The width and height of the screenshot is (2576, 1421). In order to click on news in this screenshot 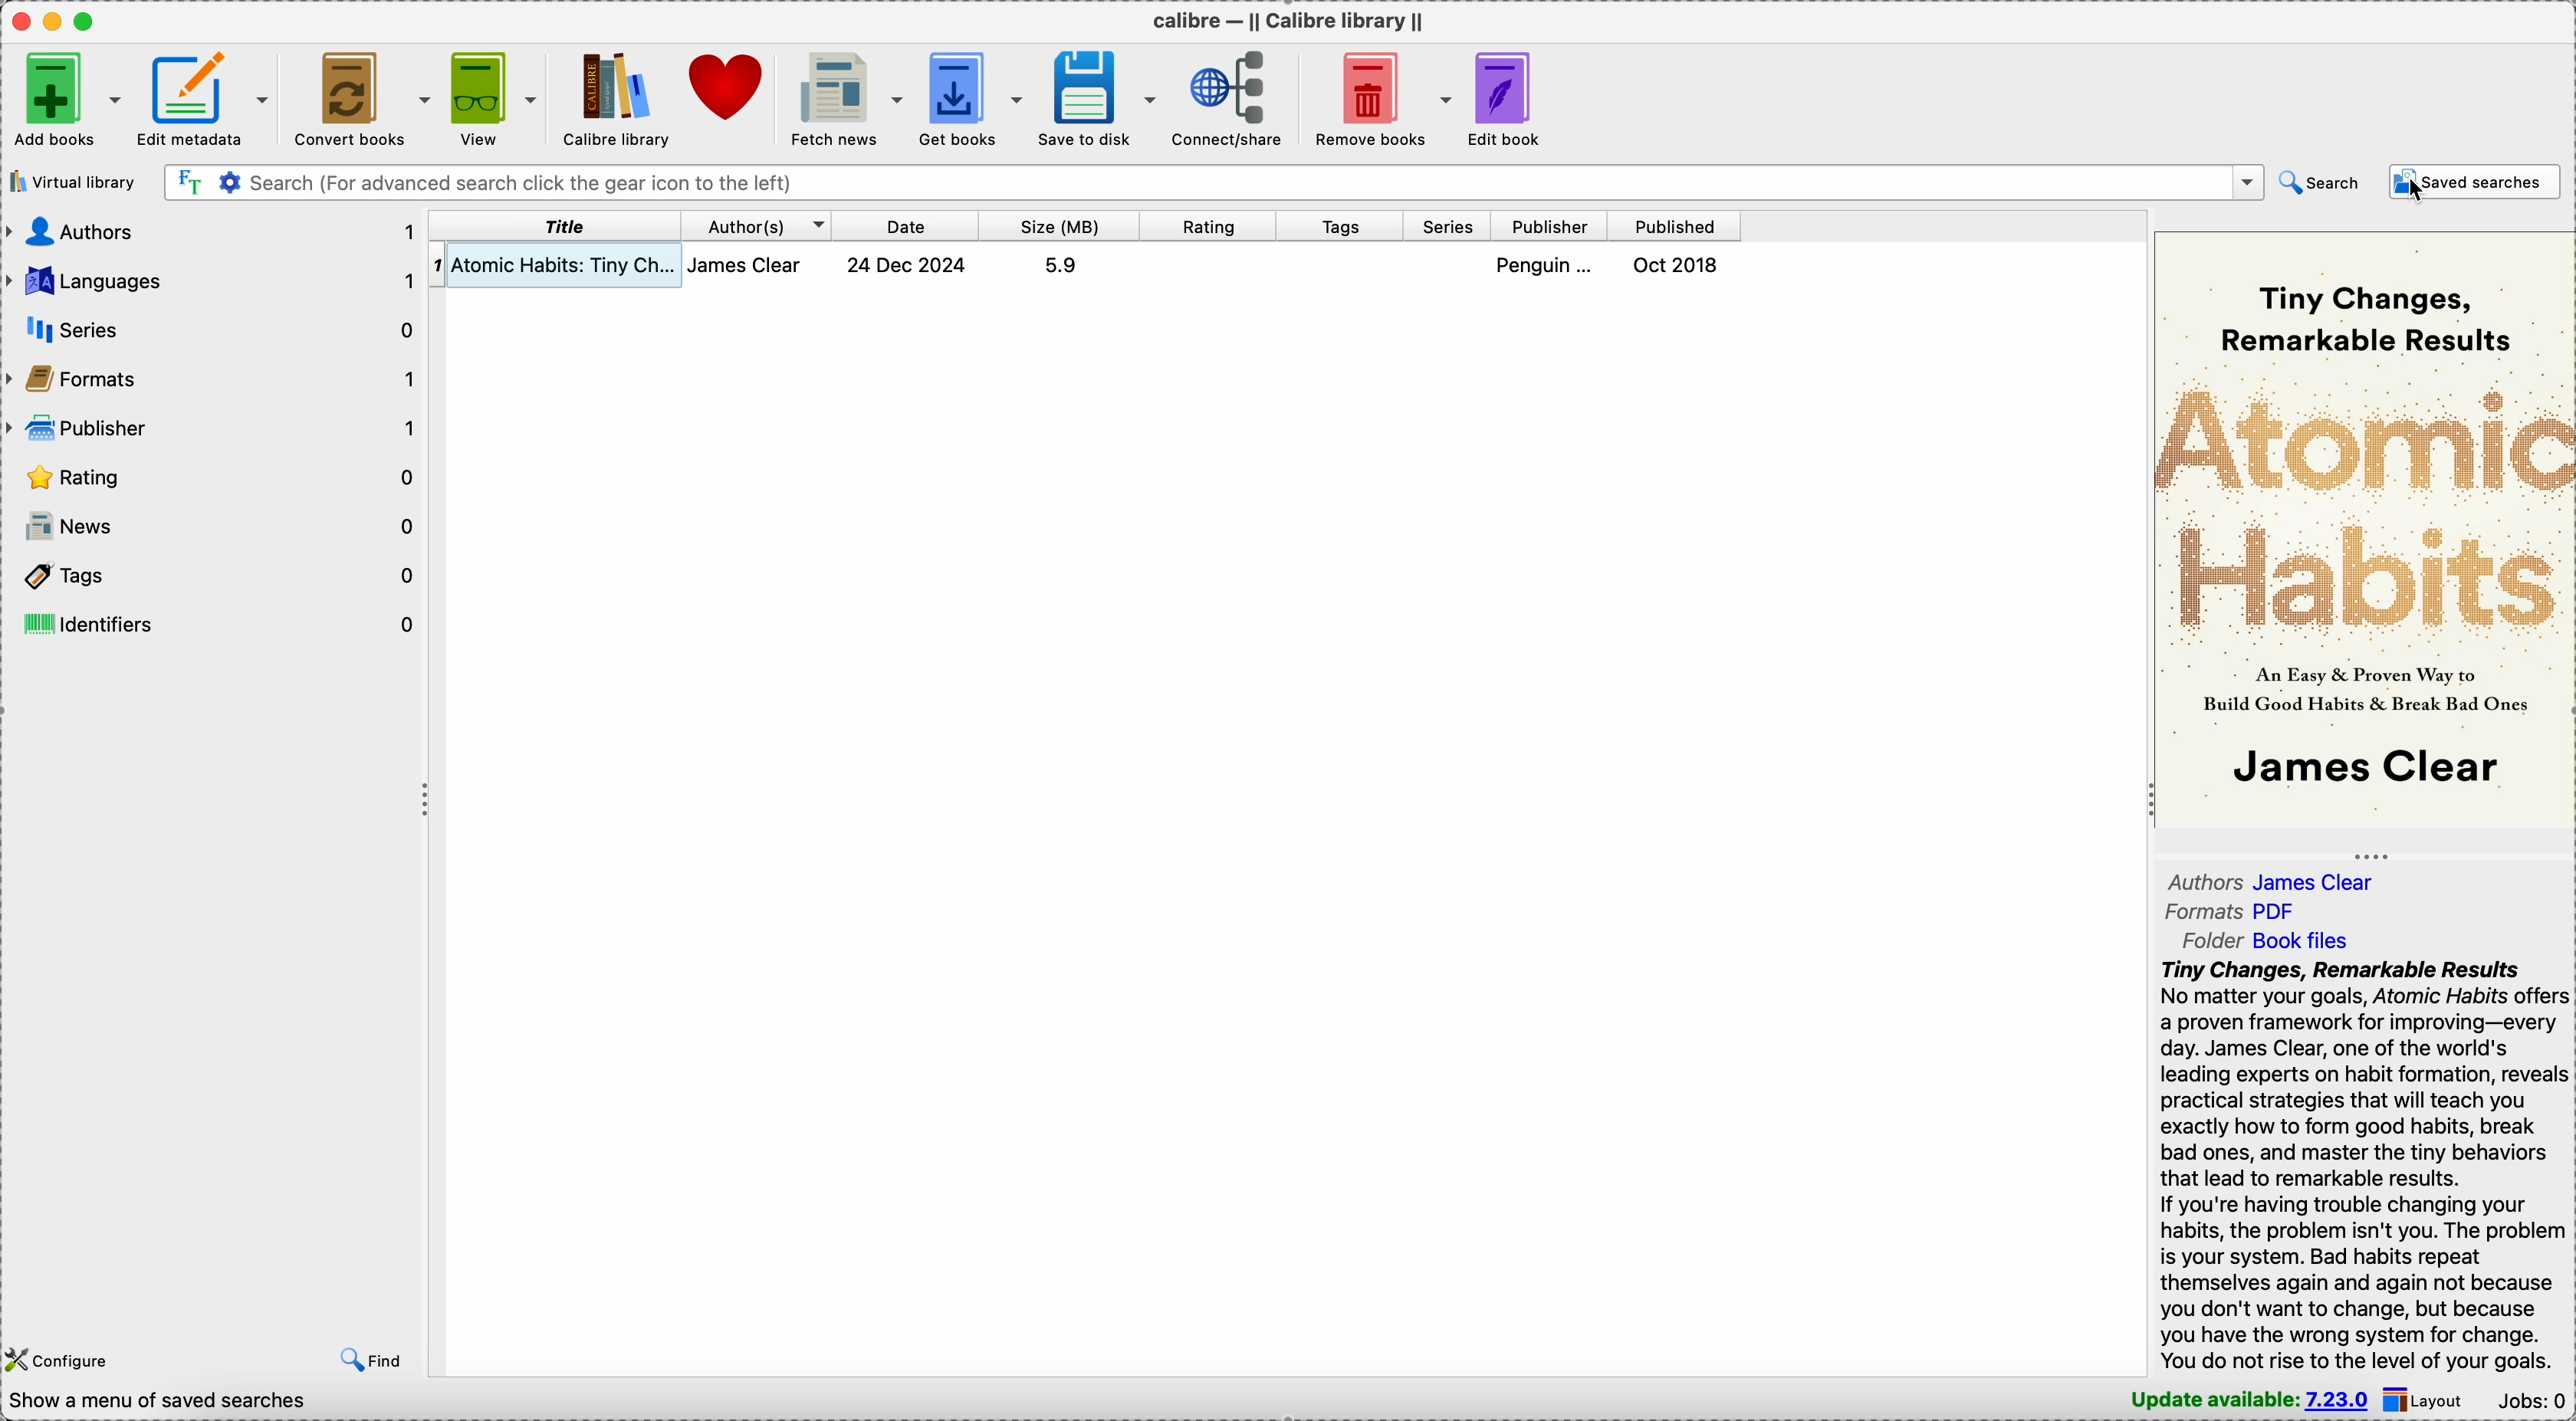, I will do `click(214, 527)`.